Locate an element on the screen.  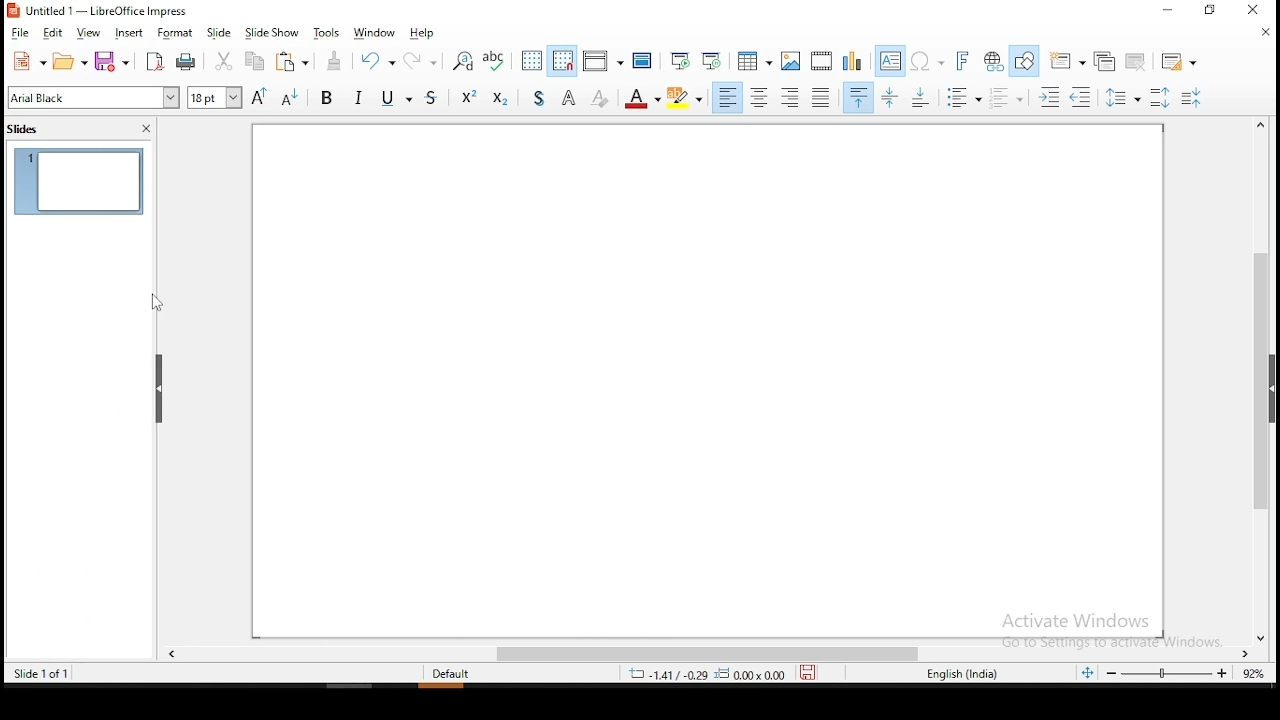
insert font work text is located at coordinates (965, 62).